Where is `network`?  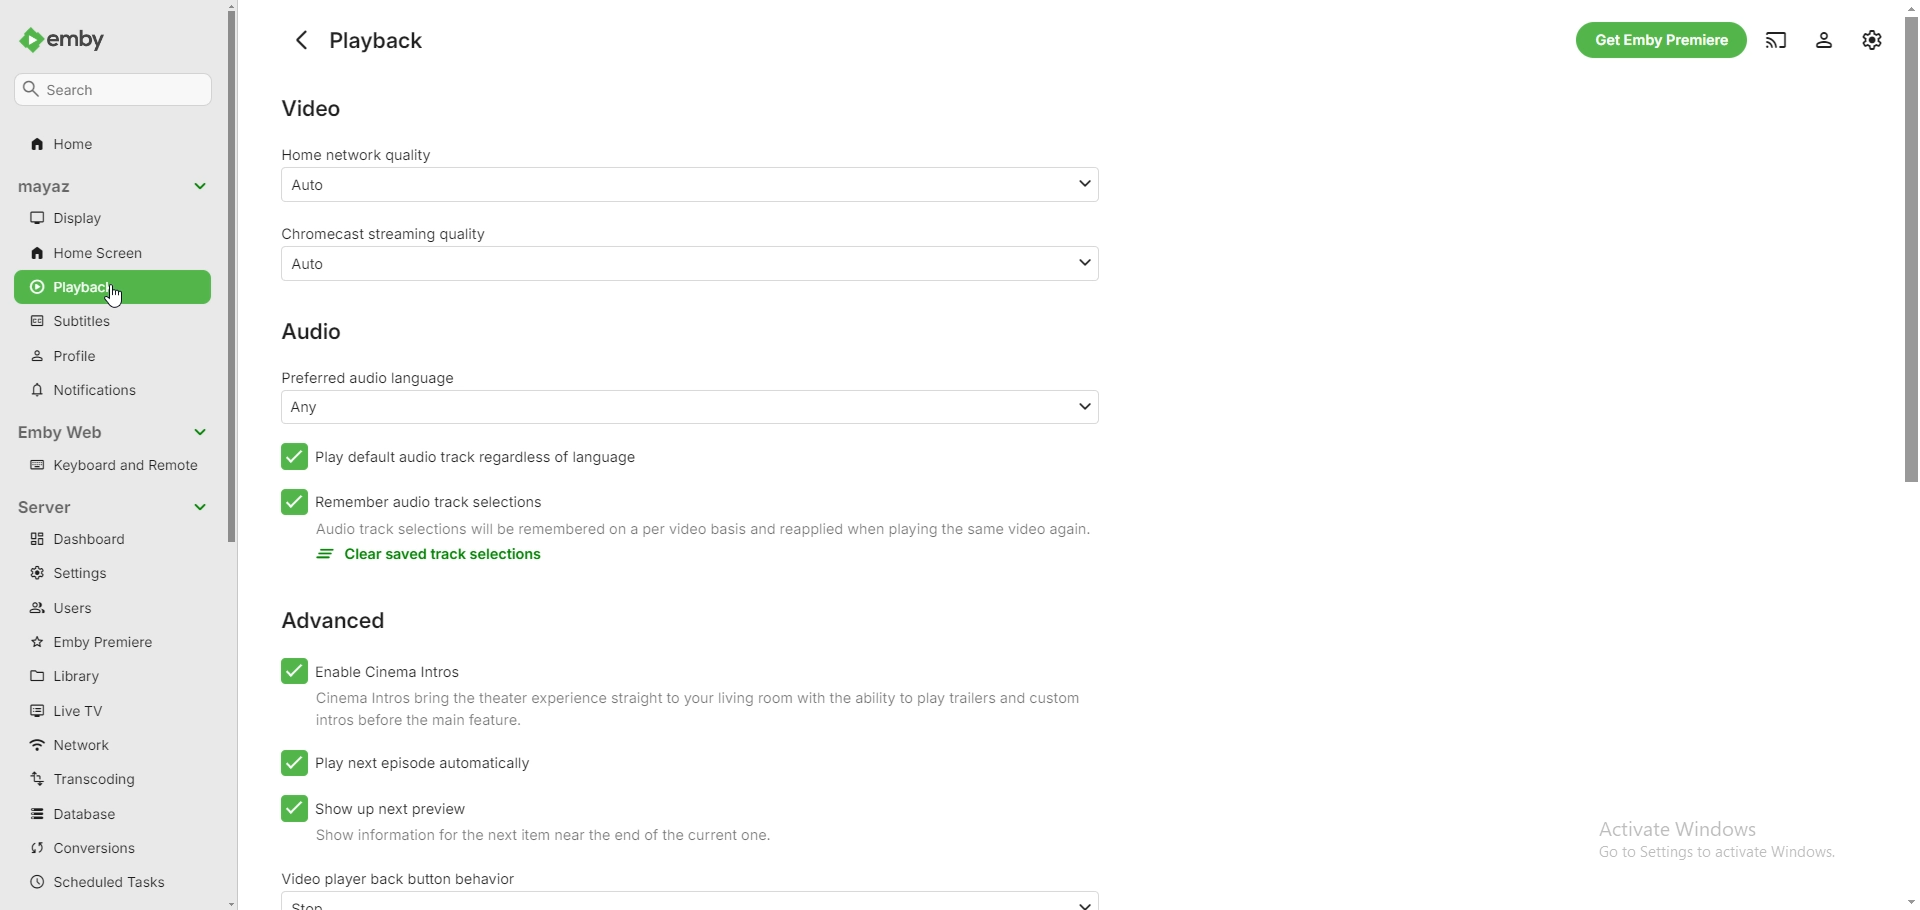 network is located at coordinates (103, 744).